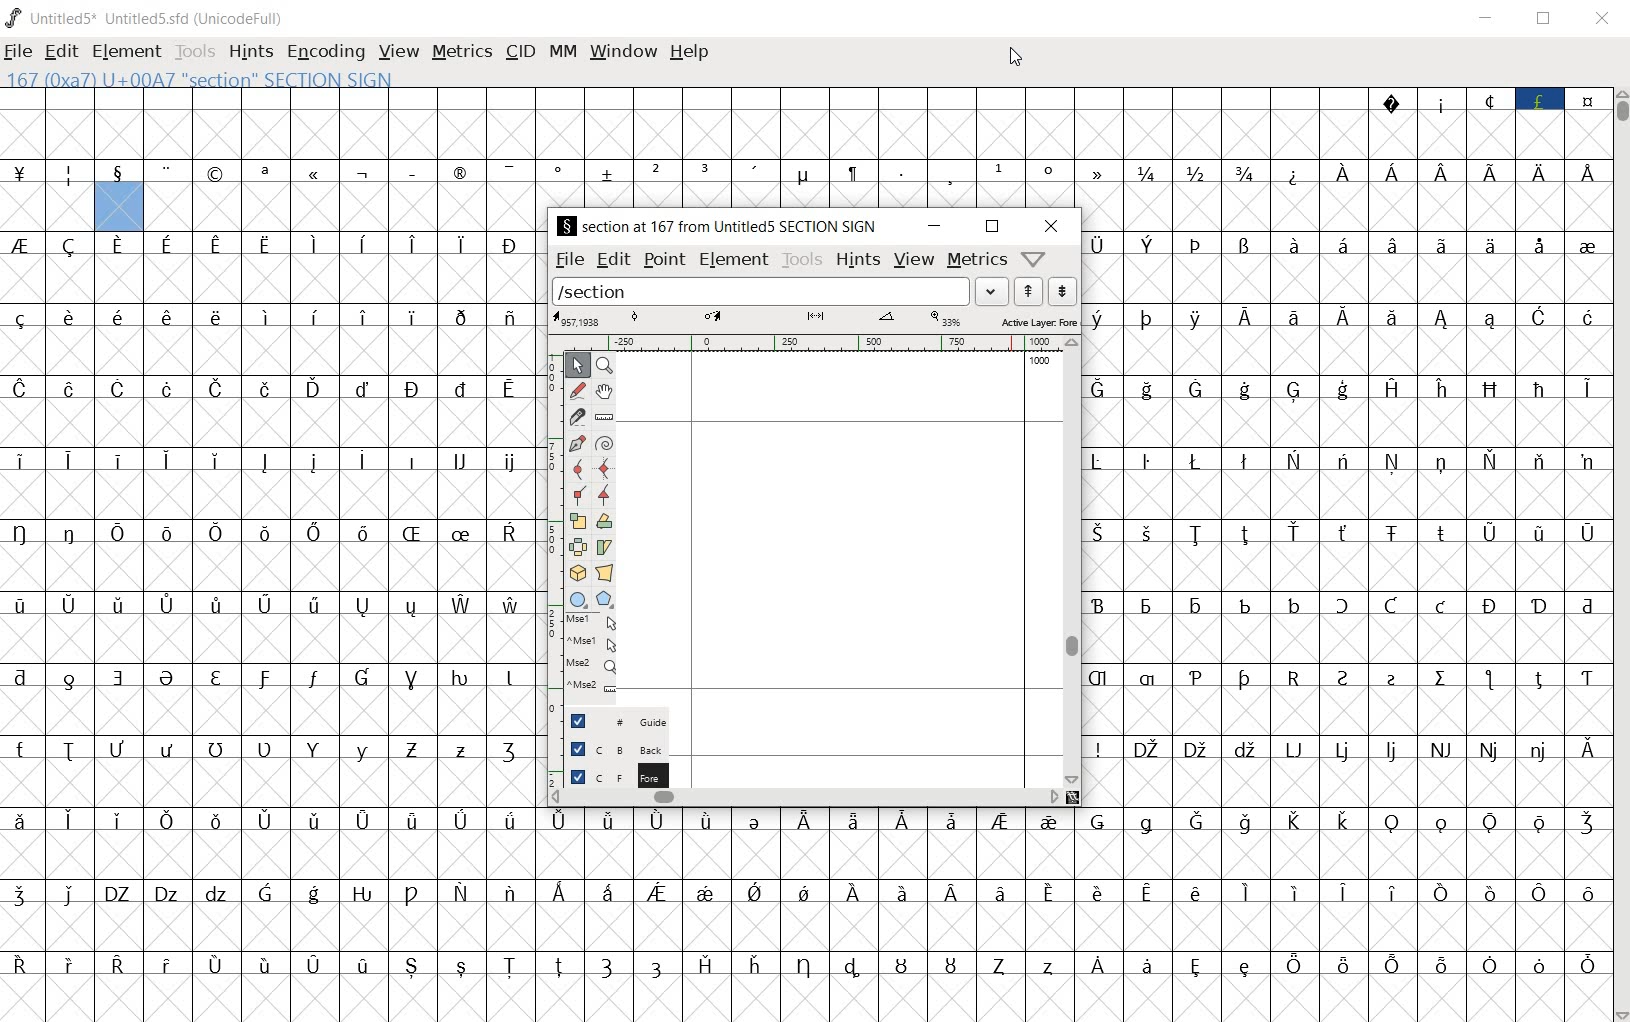  I want to click on § SECTION AT 167 FROM UNTITLED5 SECTION SIGN, so click(719, 226).